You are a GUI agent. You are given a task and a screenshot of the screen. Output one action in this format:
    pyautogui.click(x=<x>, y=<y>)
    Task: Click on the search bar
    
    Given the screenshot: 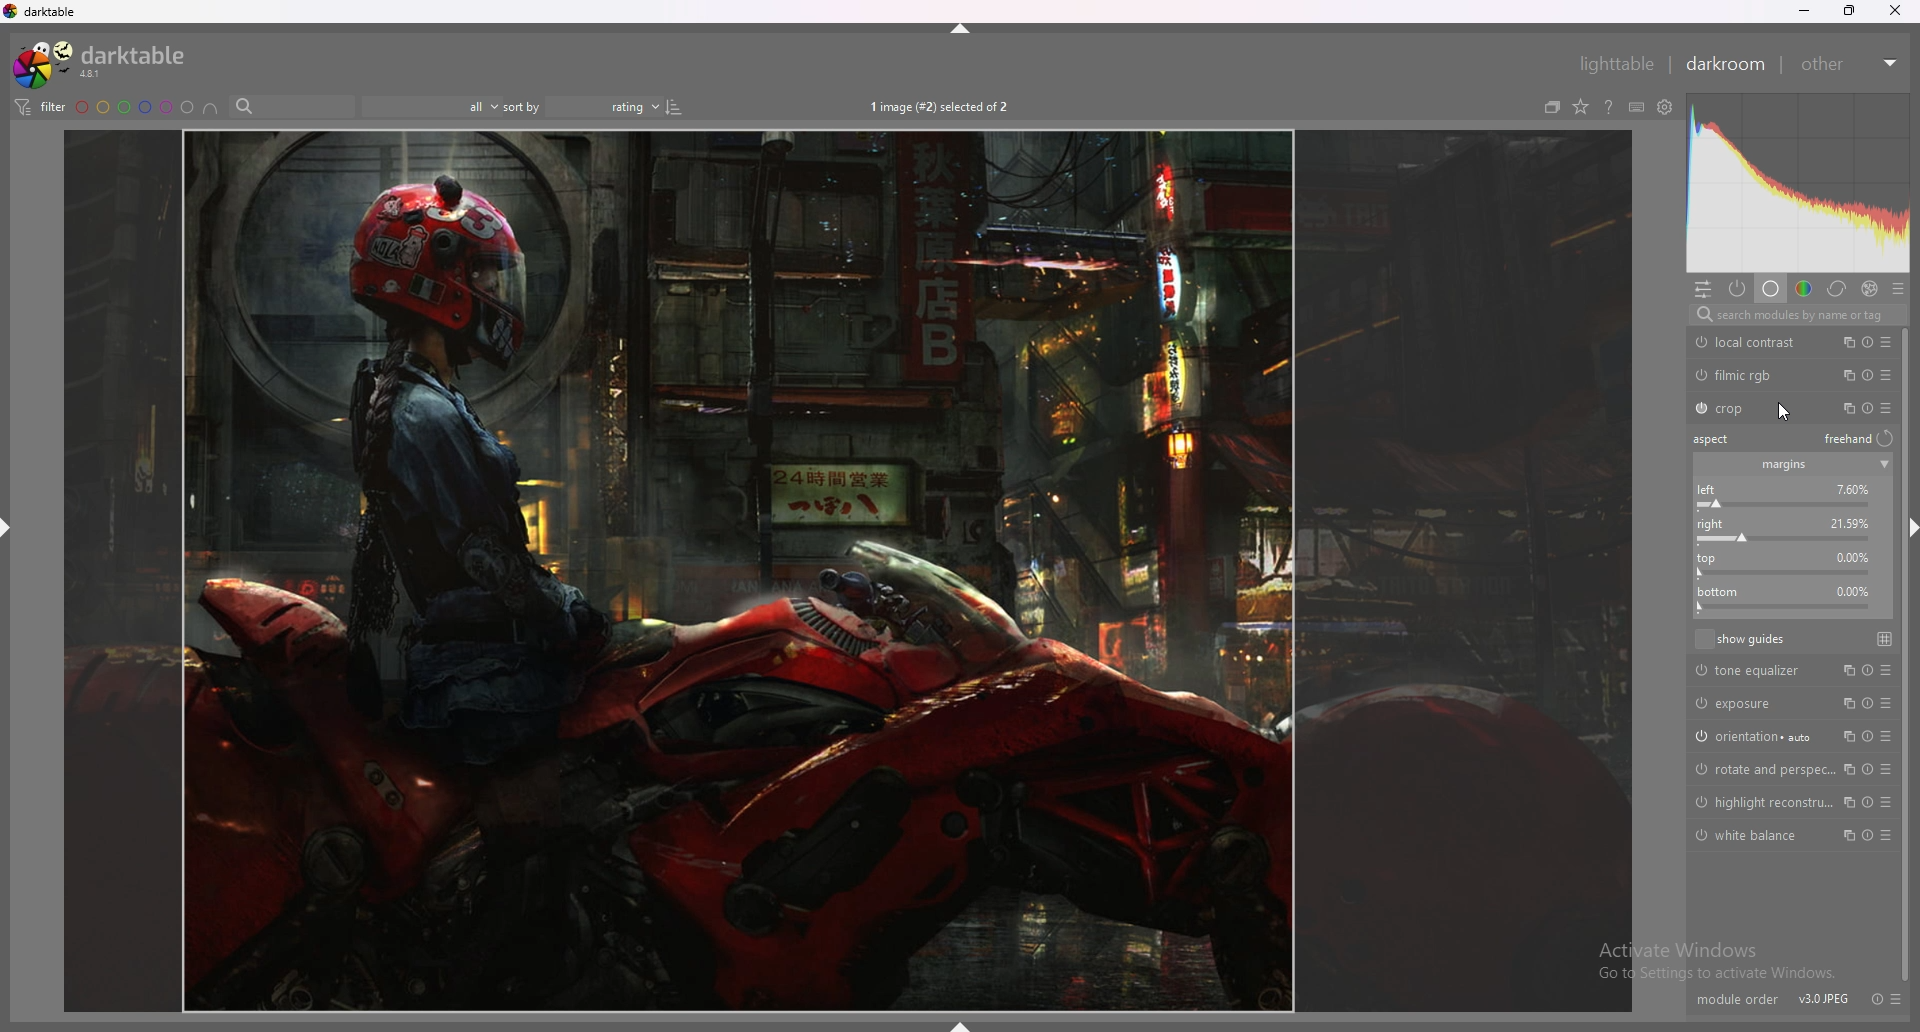 What is the action you would take?
    pyautogui.click(x=291, y=106)
    